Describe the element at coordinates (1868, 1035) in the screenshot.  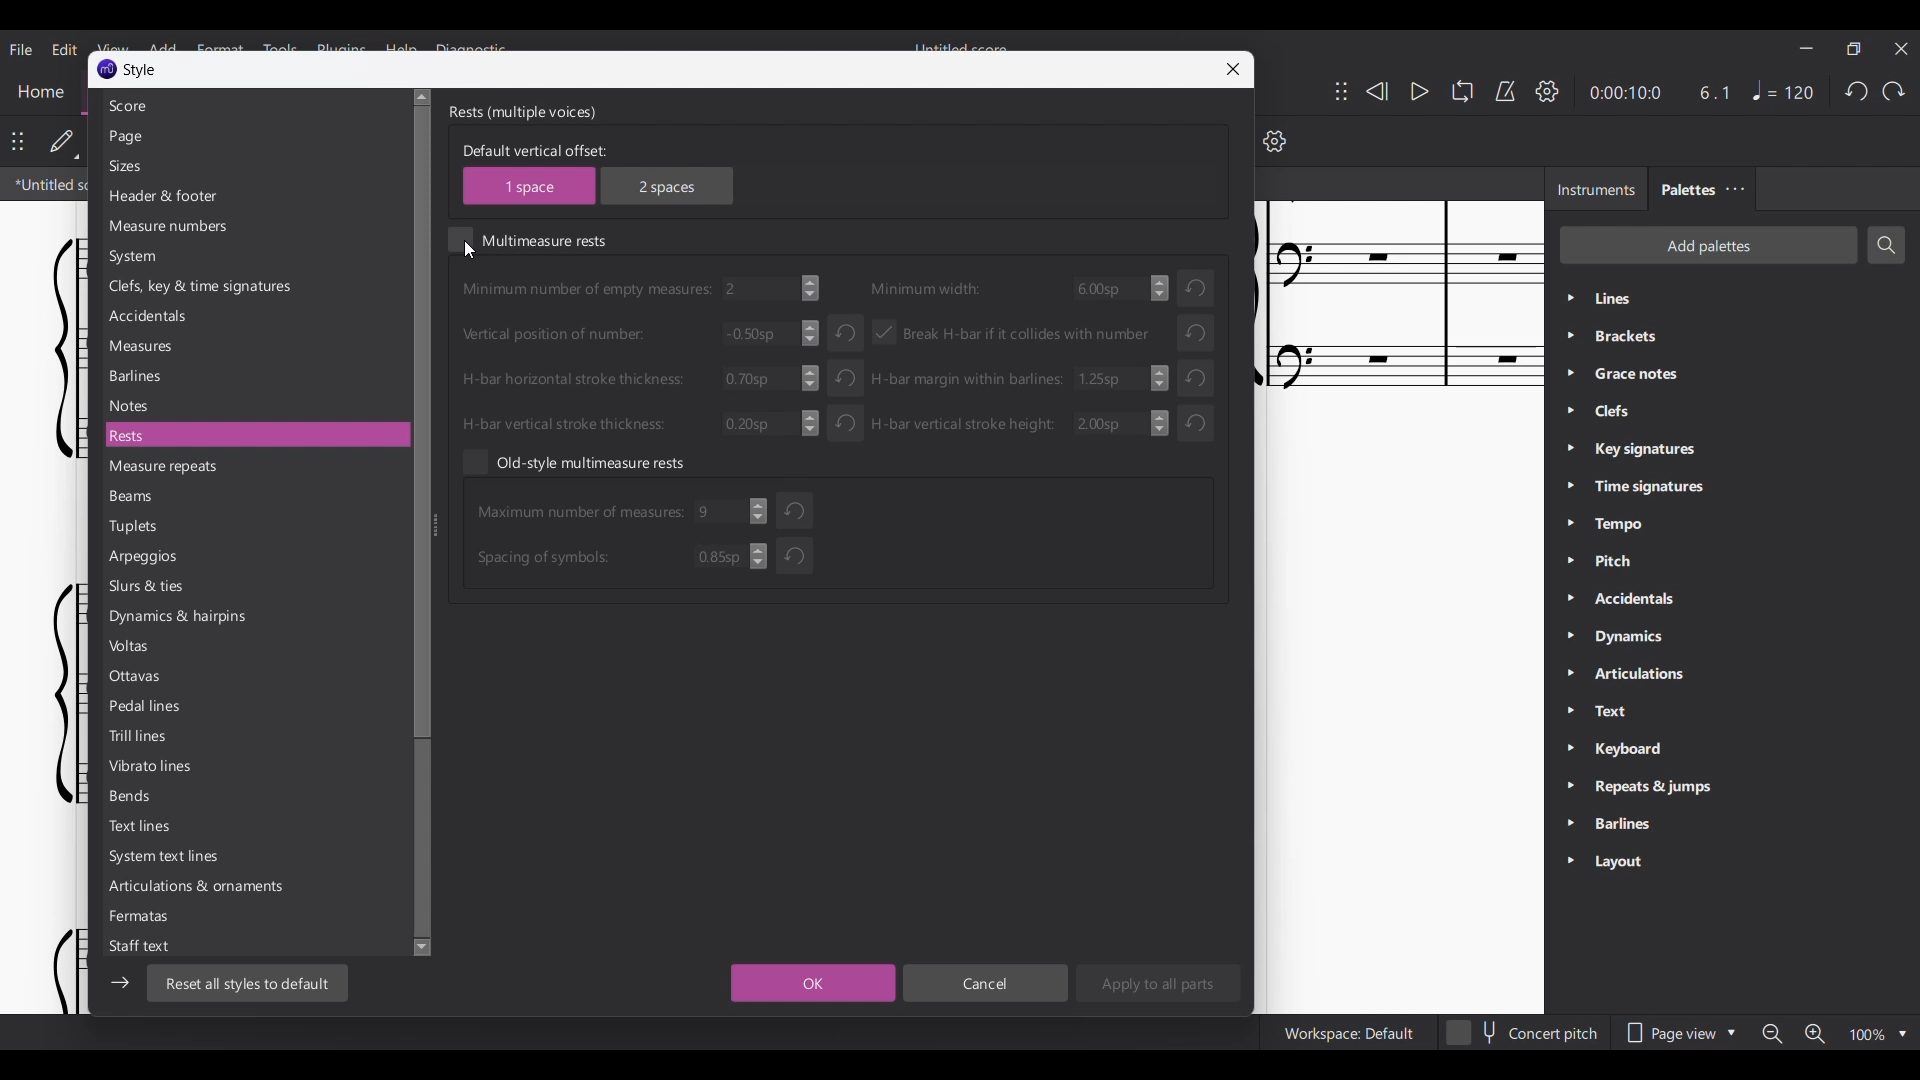
I see `Current zoom factor` at that location.